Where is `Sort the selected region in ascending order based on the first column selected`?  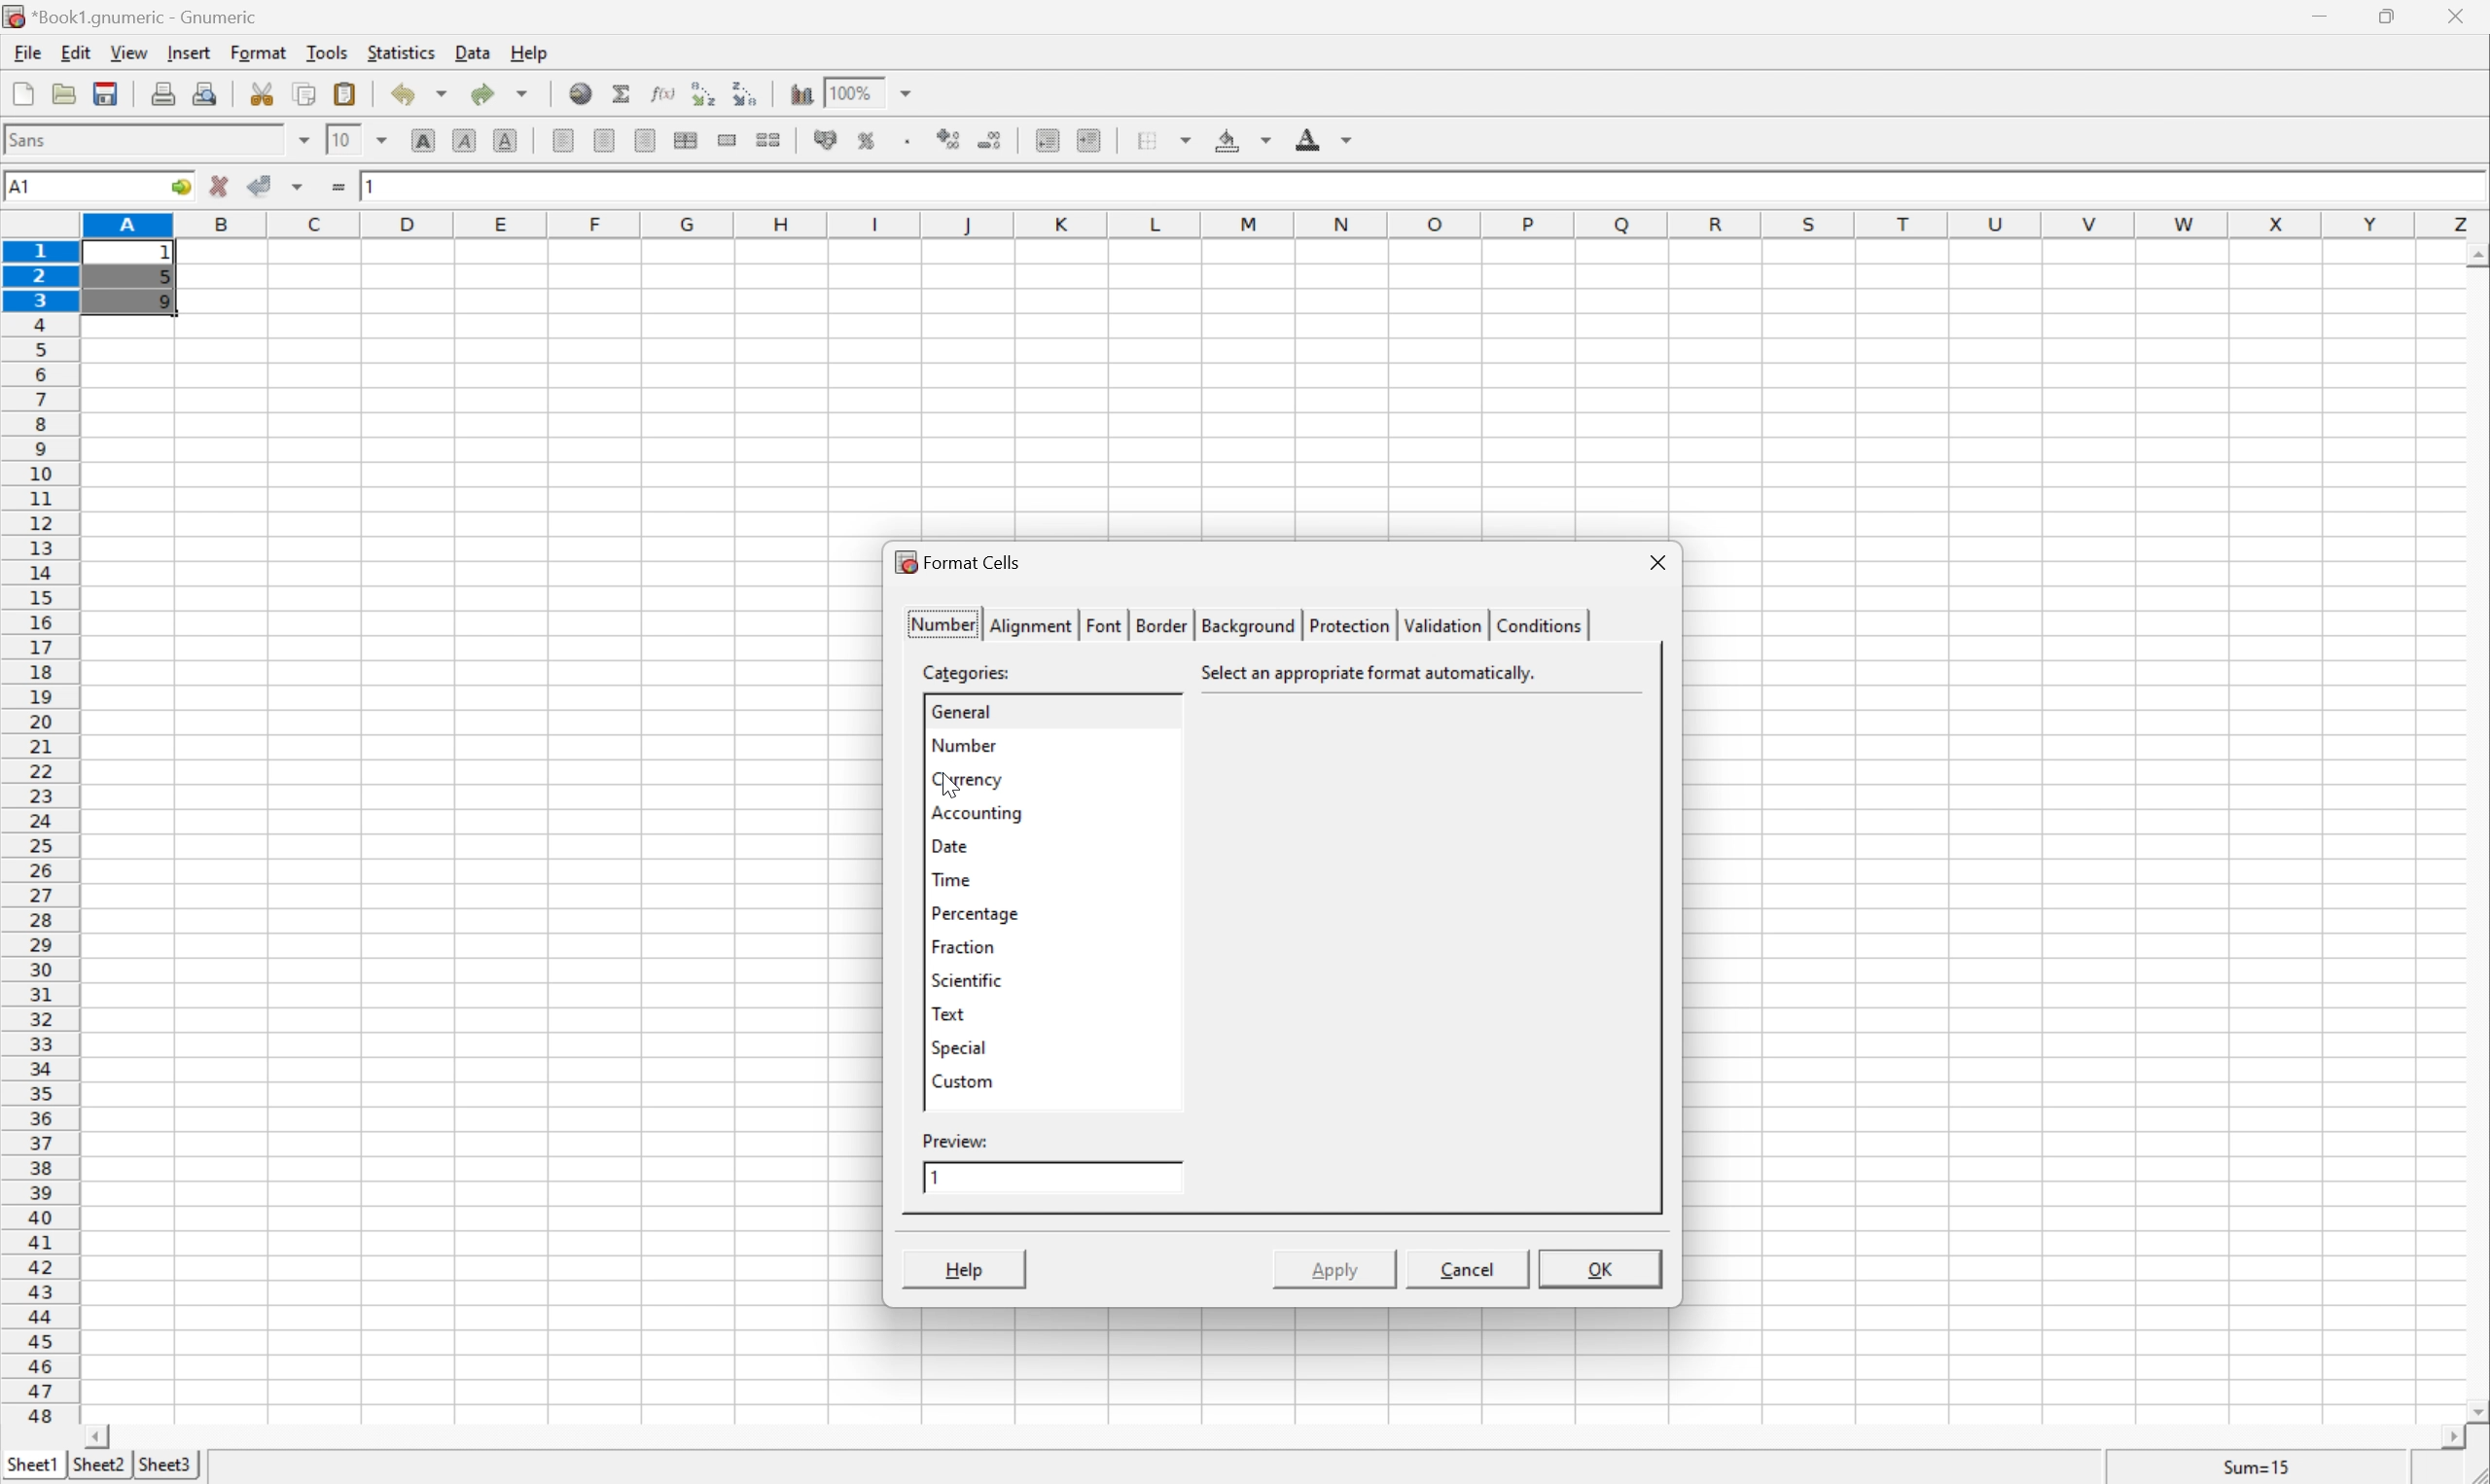
Sort the selected region in ascending order based on the first column selected is located at coordinates (705, 92).